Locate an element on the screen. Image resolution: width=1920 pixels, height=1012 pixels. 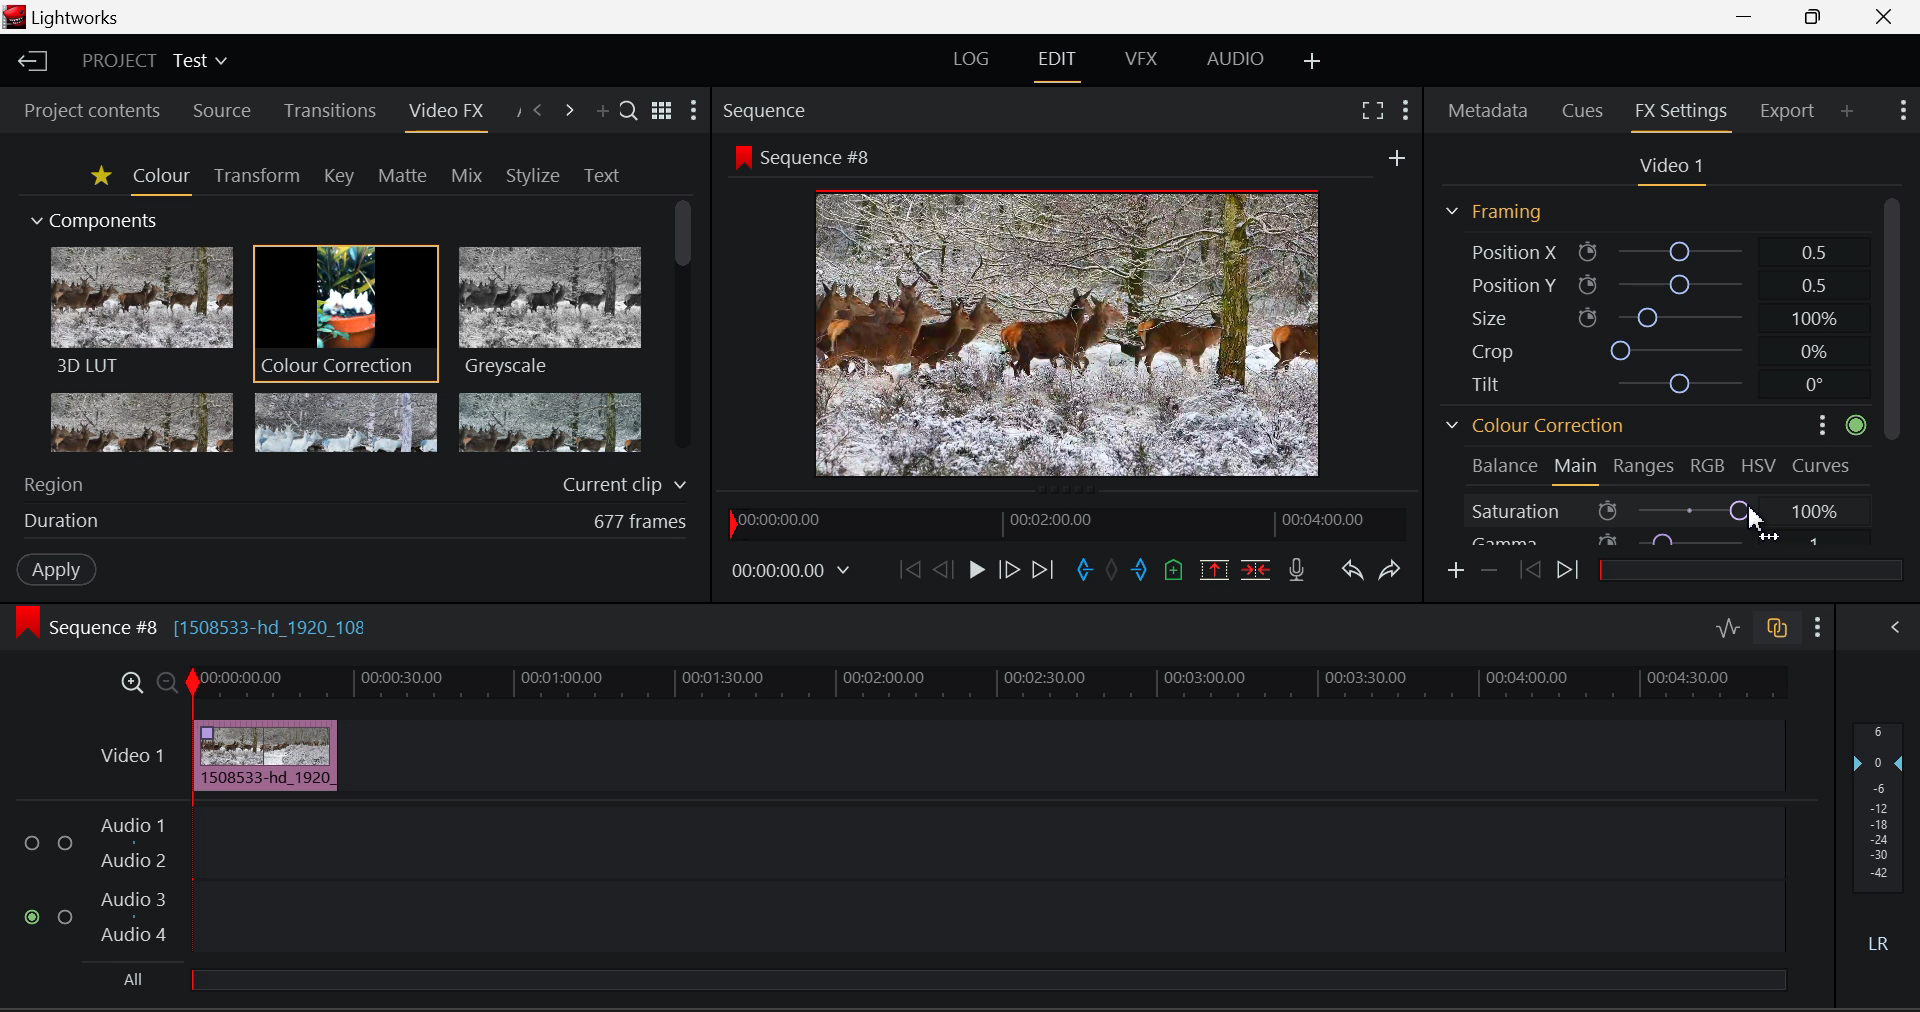
Audio Input Field is located at coordinates (986, 840).